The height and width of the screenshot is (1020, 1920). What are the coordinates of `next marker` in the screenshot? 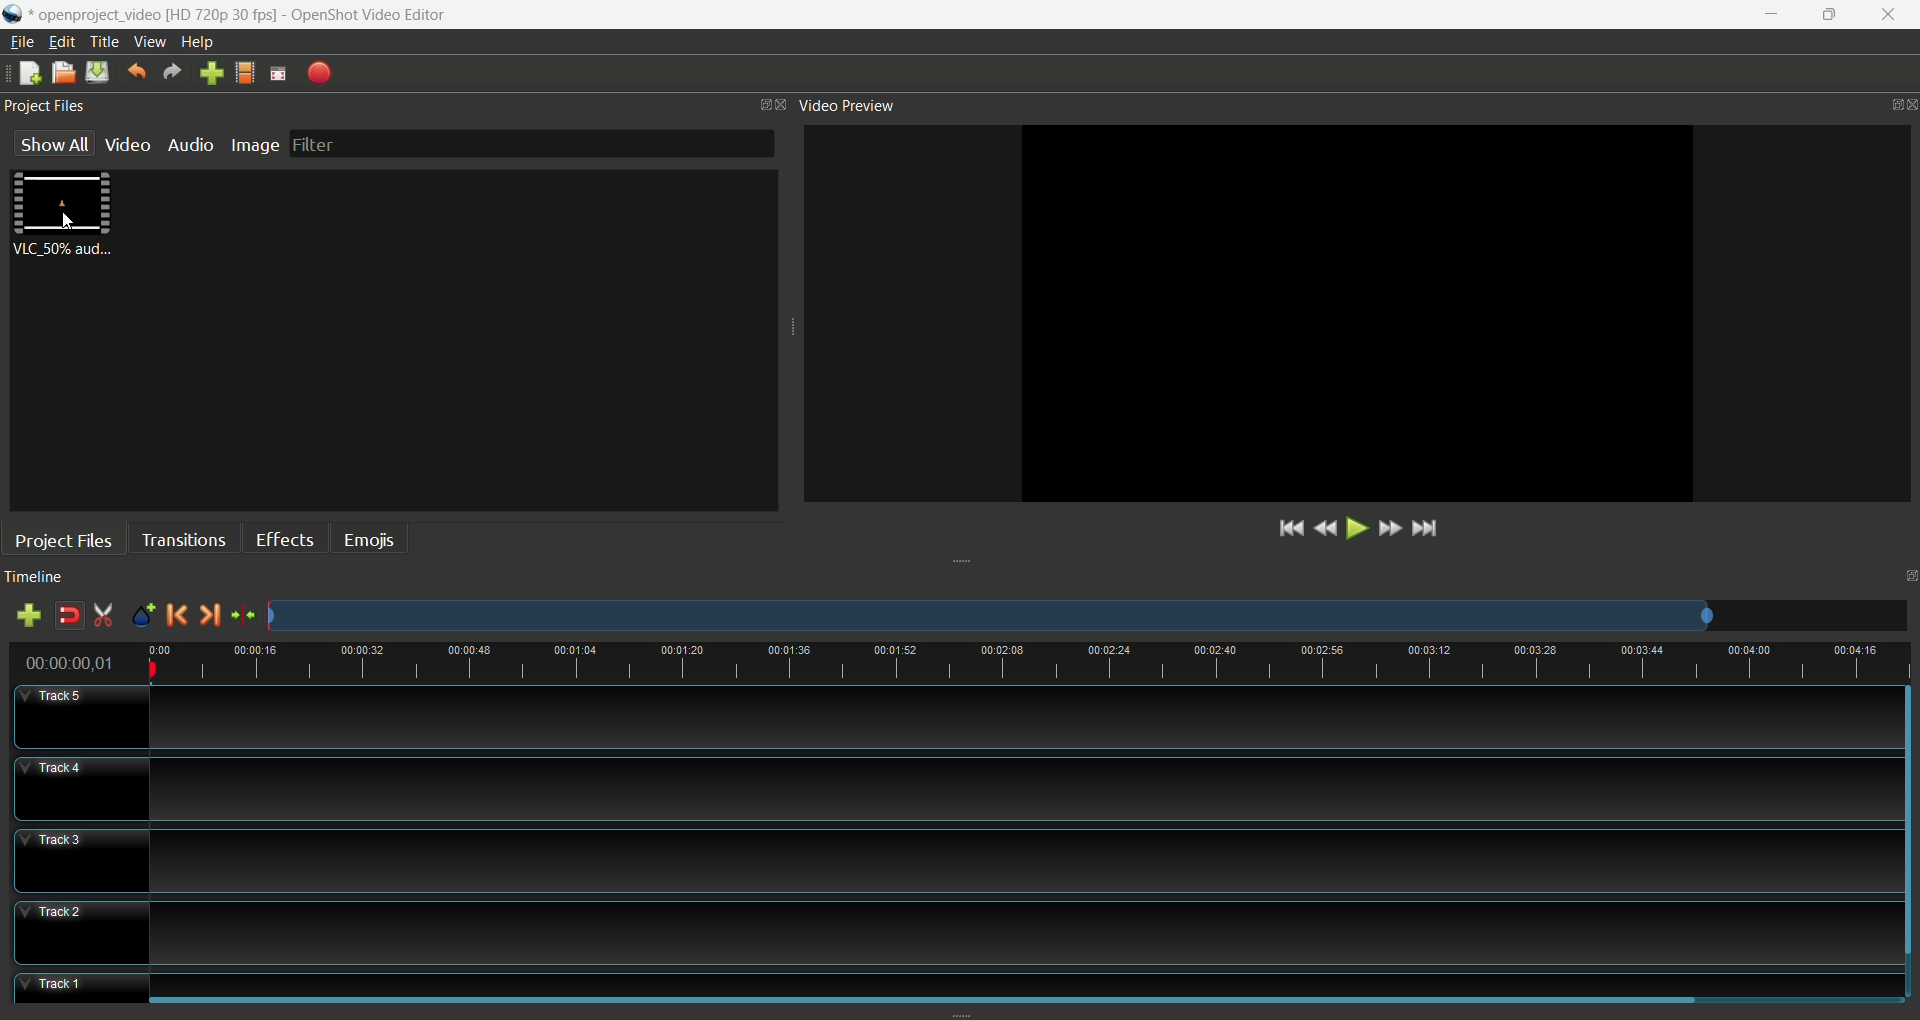 It's located at (209, 615).